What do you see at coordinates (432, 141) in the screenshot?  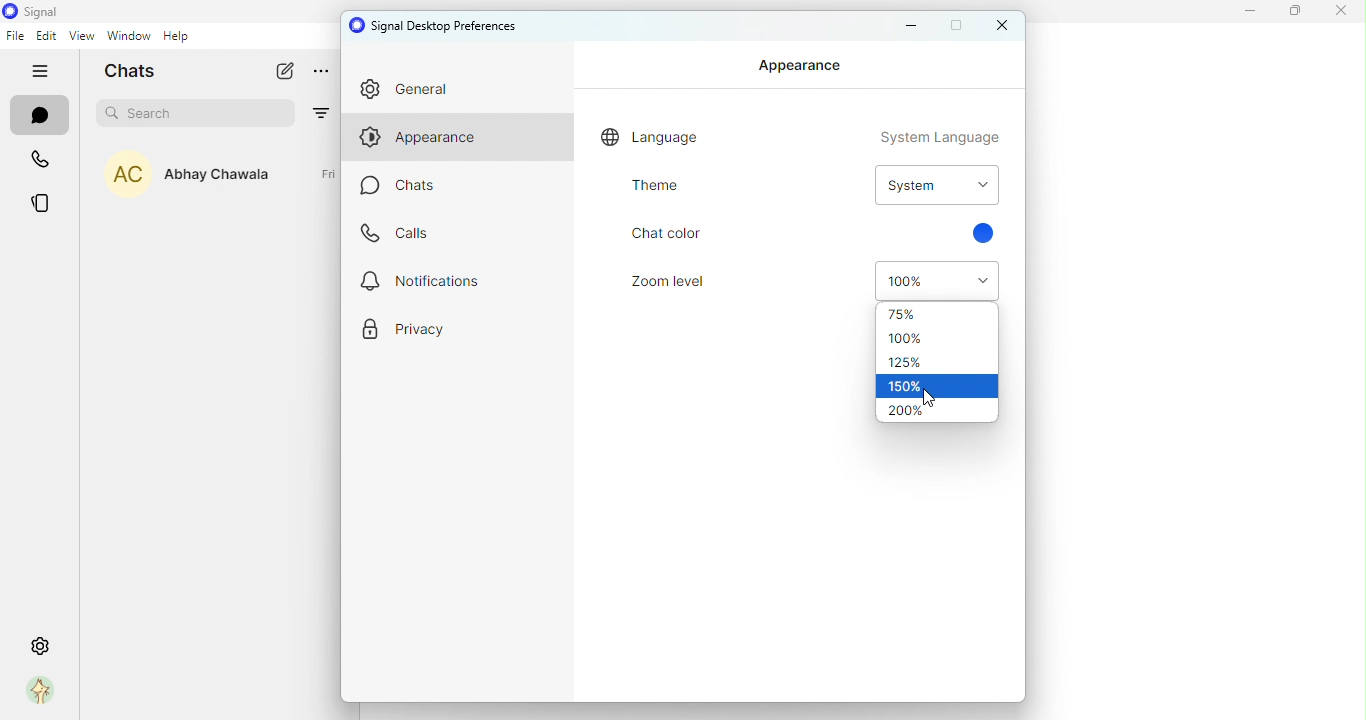 I see `appearance` at bounding box center [432, 141].